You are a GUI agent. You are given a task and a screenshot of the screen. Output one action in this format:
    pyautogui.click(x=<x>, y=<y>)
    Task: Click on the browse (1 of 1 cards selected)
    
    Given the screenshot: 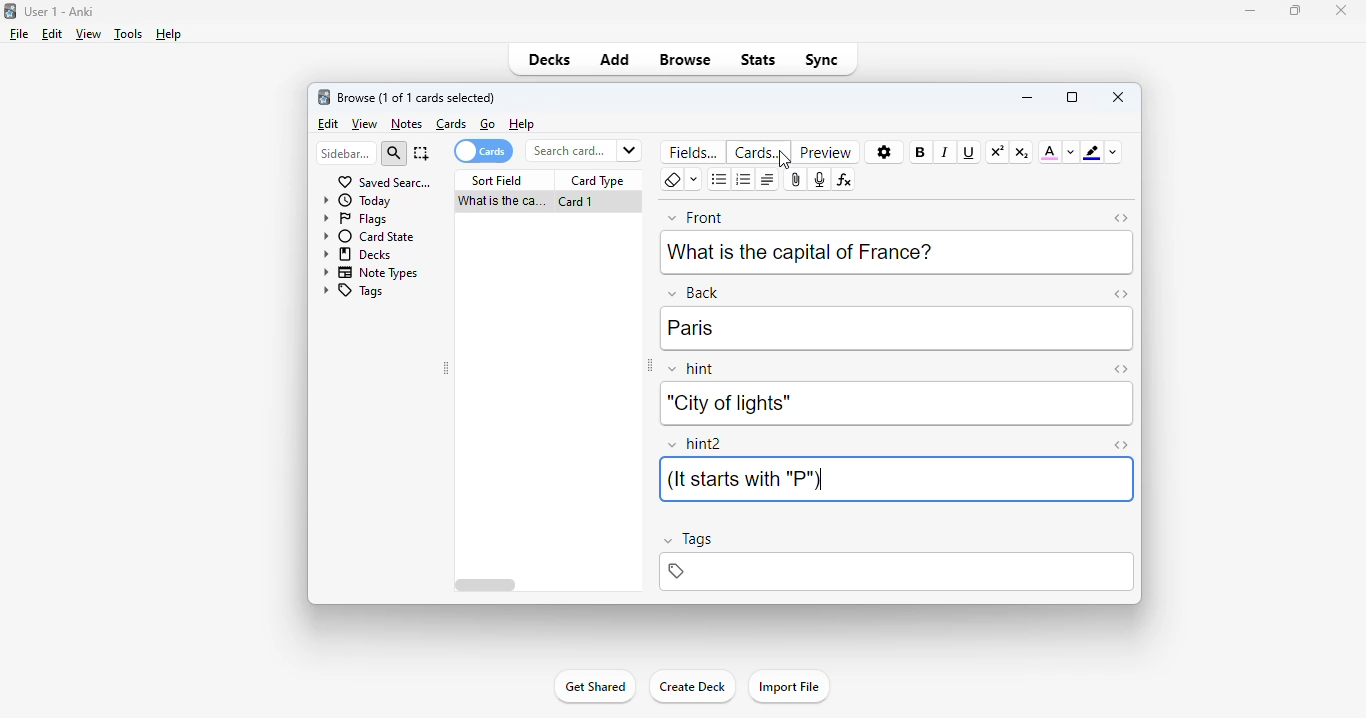 What is the action you would take?
    pyautogui.click(x=417, y=97)
    